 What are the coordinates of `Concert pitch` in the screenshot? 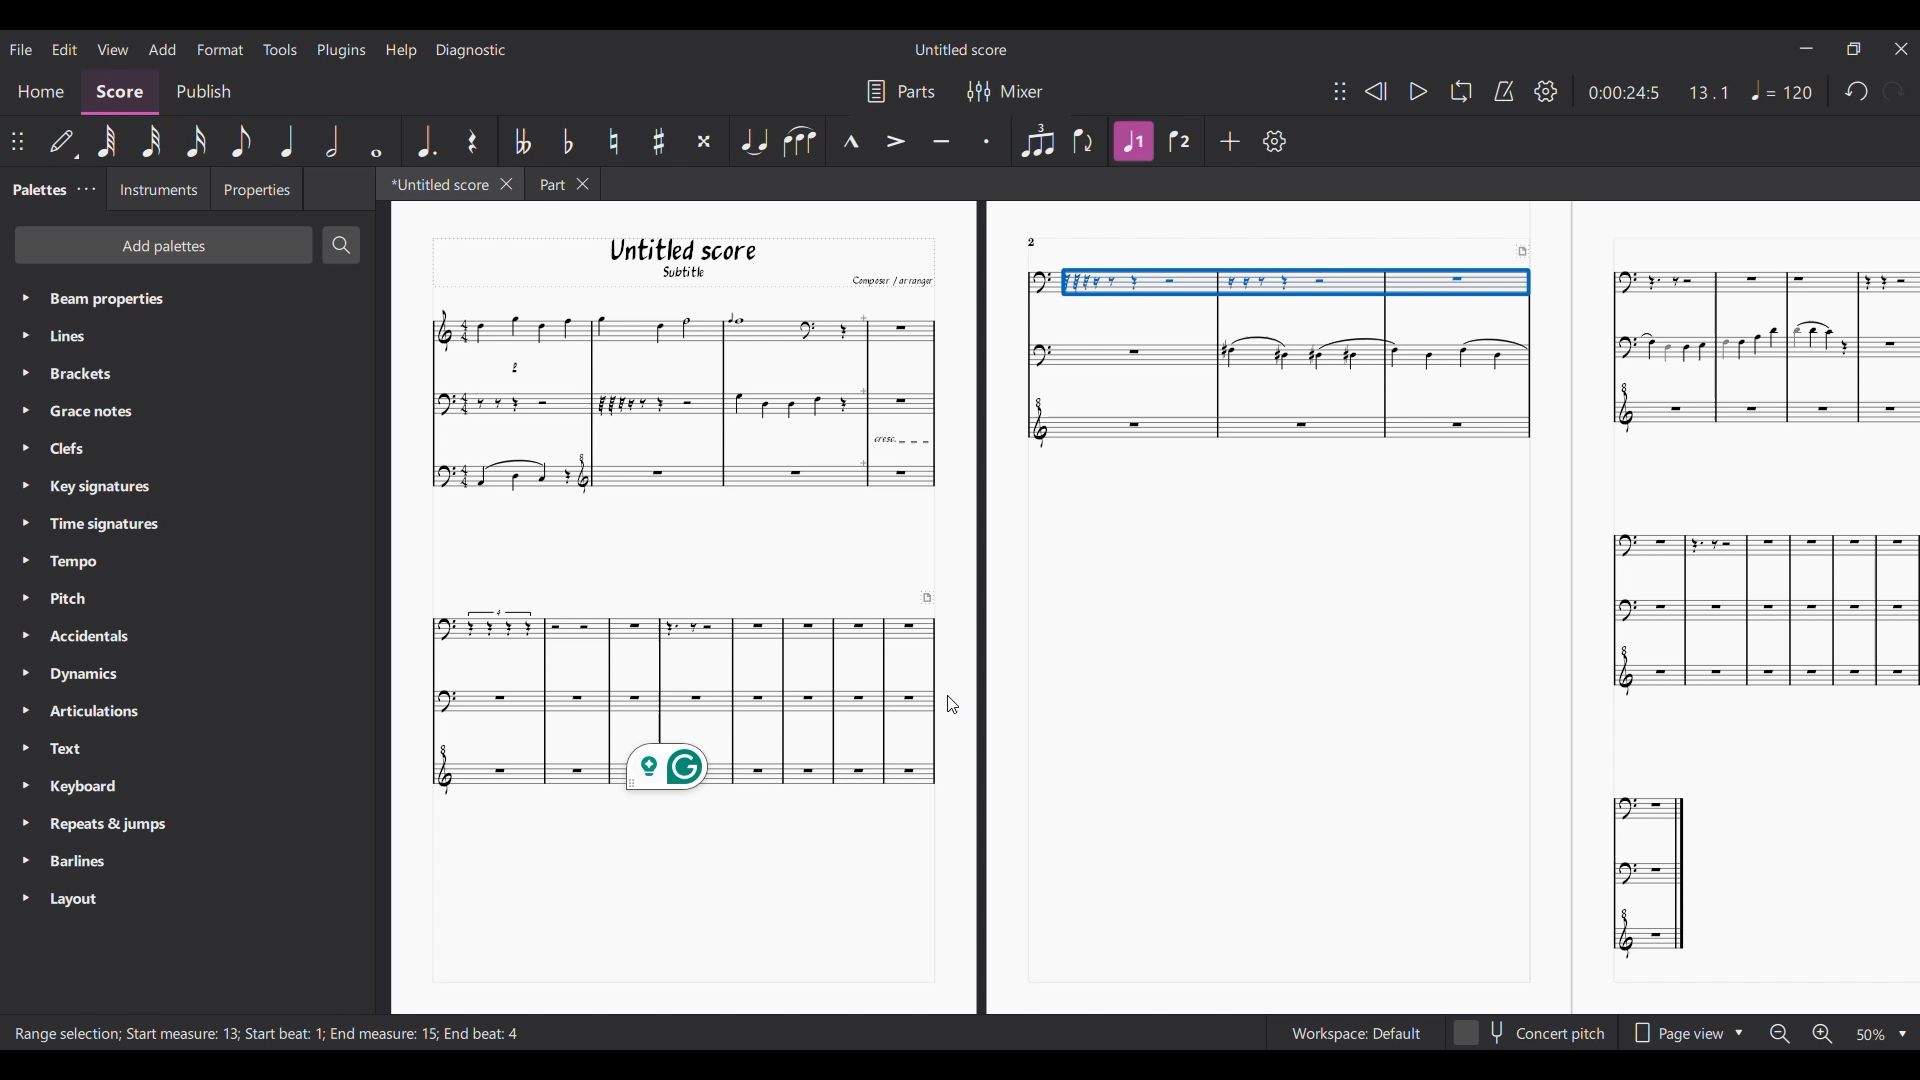 It's located at (1529, 1033).